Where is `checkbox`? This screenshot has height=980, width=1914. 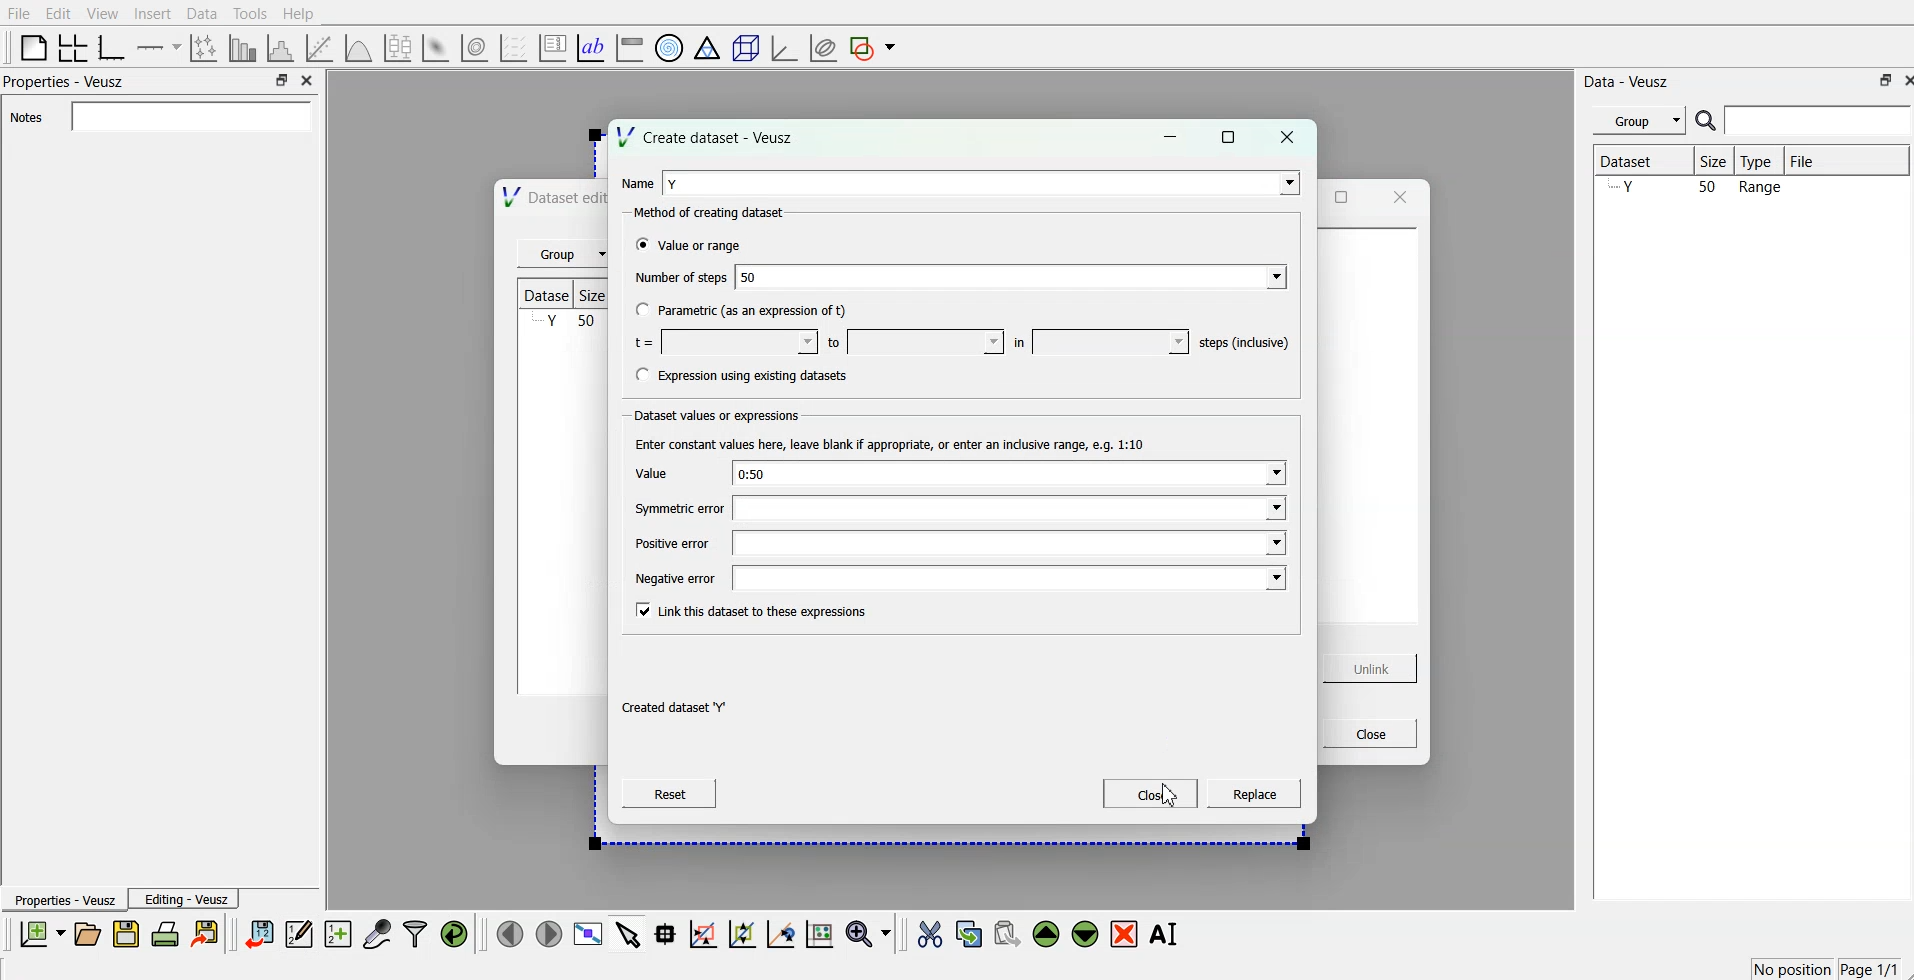 checkbox is located at coordinates (638, 245).